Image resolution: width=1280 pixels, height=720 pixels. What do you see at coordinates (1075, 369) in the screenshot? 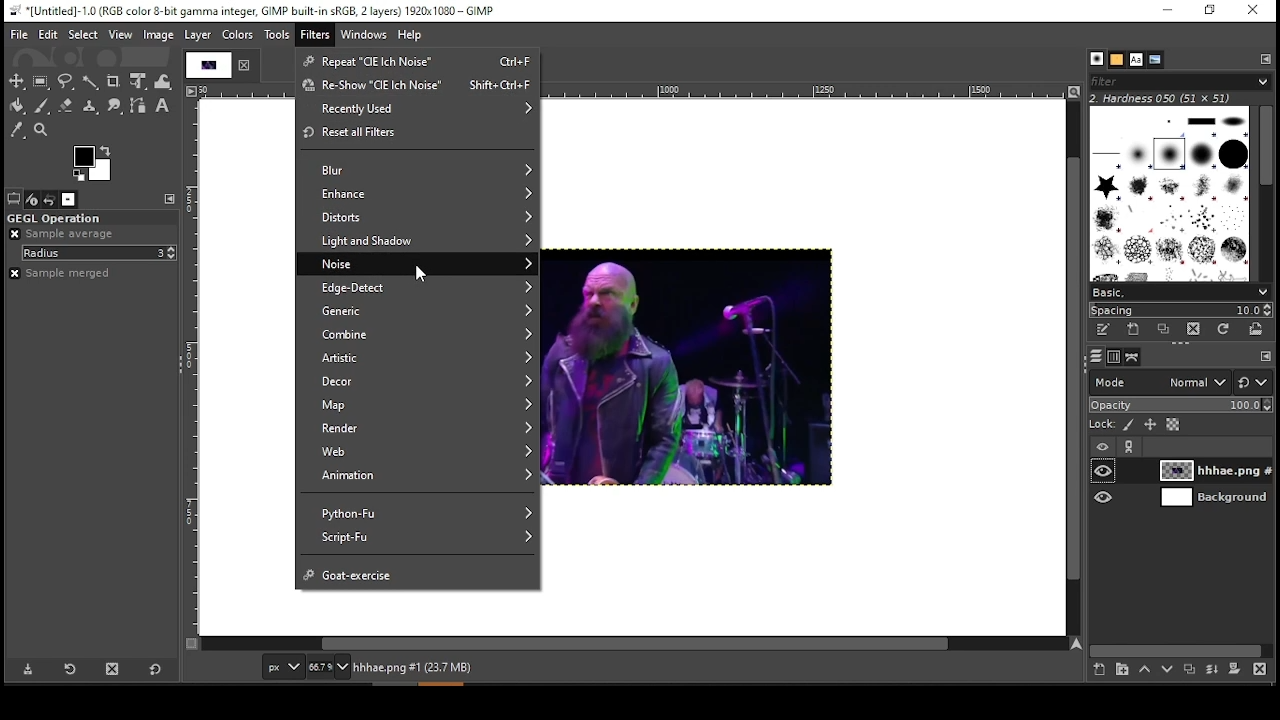
I see `vertical scroll bar` at bounding box center [1075, 369].